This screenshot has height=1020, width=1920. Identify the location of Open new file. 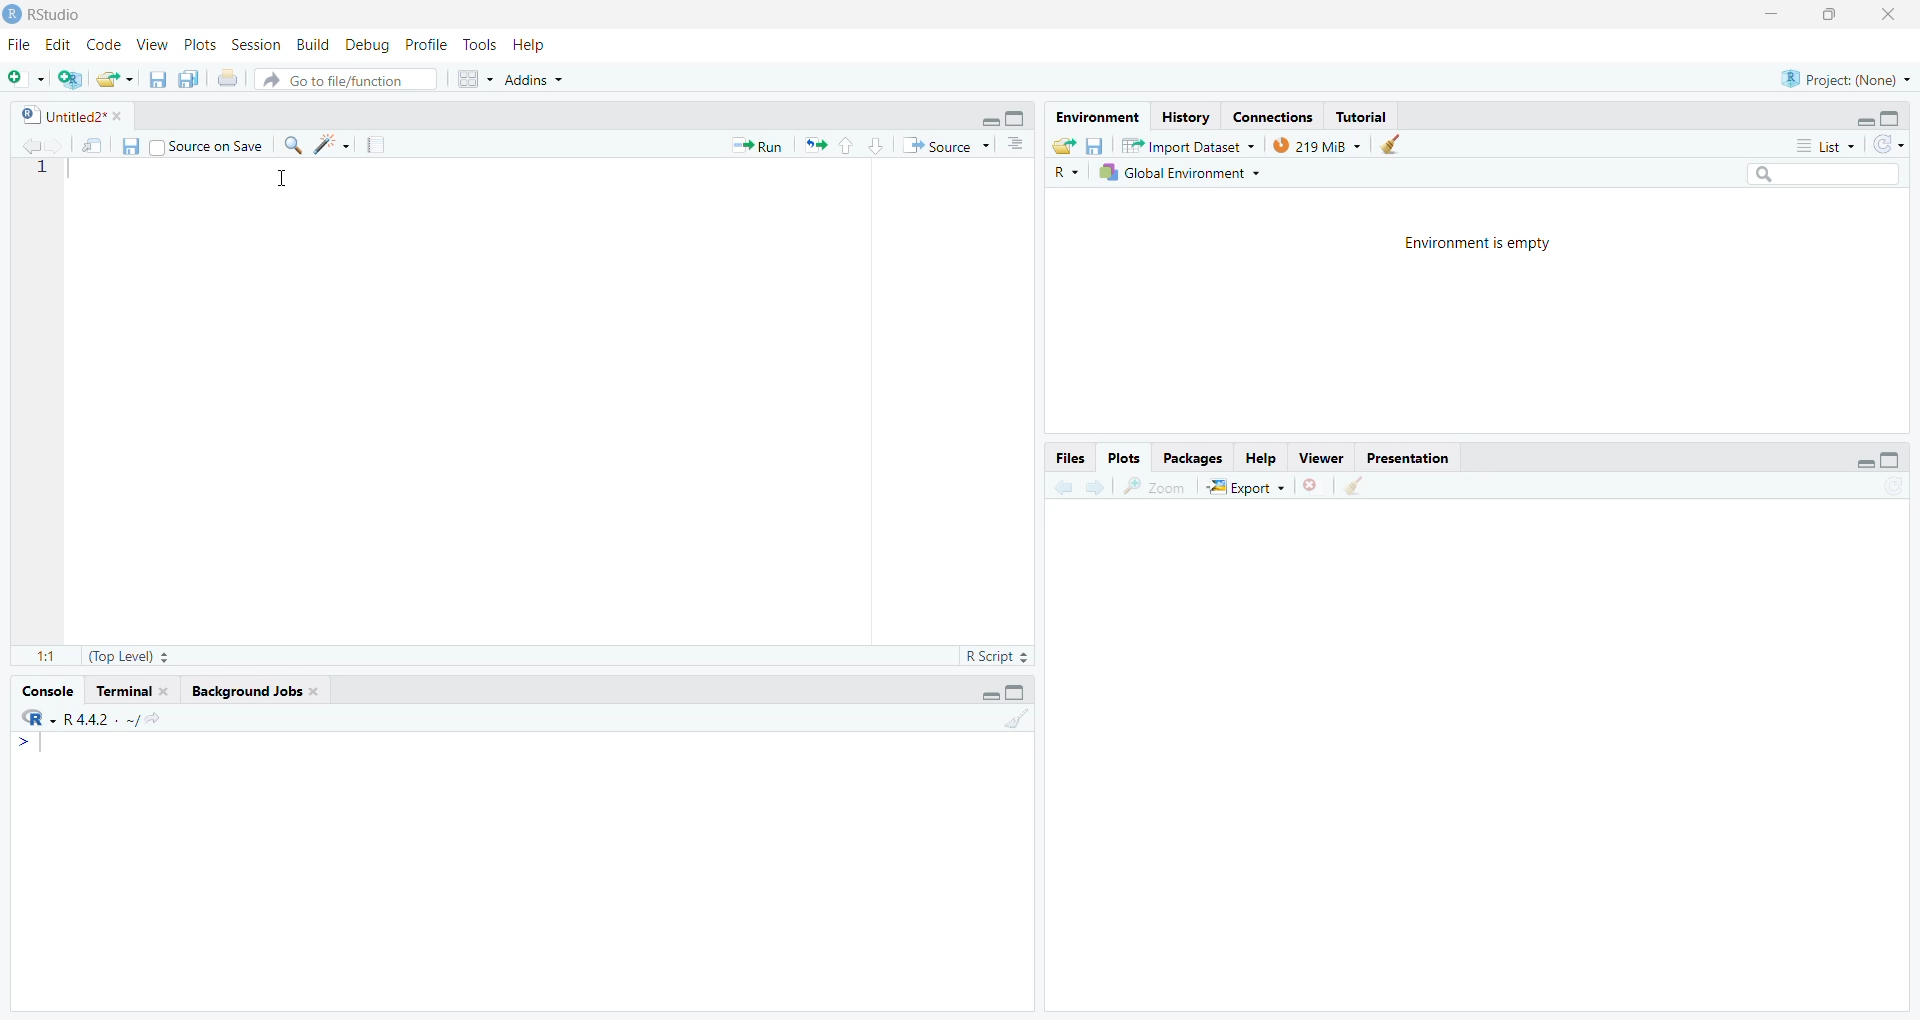
(26, 79).